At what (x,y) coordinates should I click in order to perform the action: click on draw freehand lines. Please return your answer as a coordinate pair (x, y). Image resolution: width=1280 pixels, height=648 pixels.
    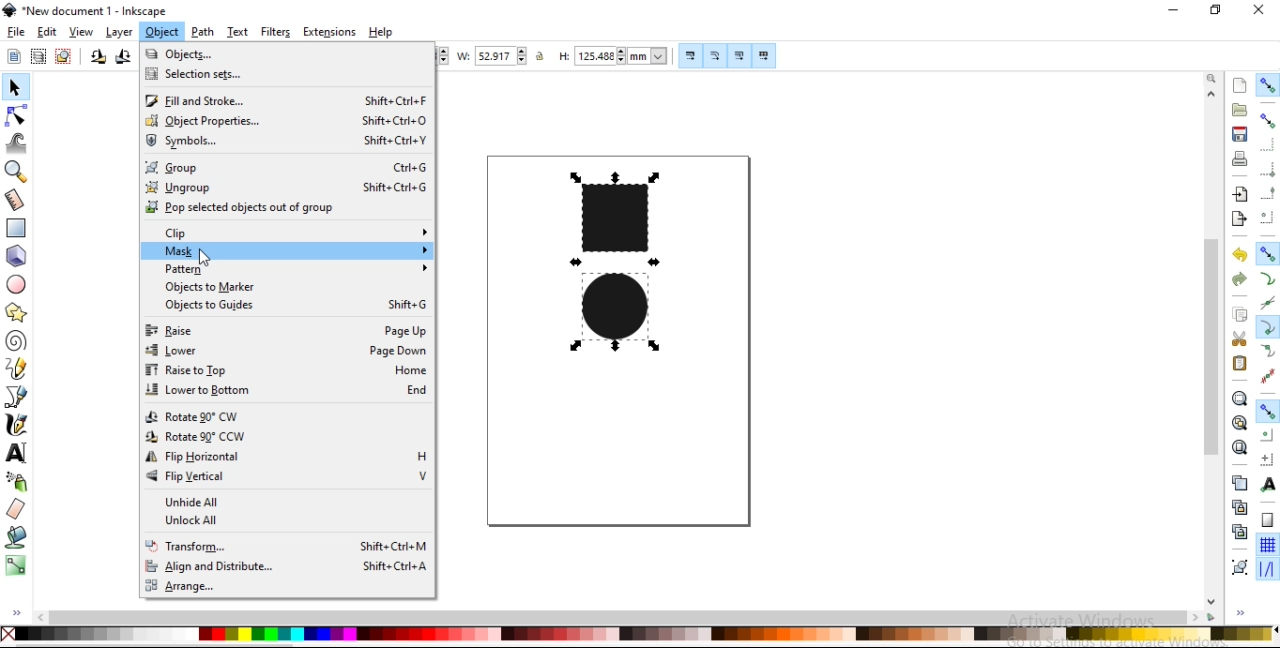
    Looking at the image, I should click on (15, 370).